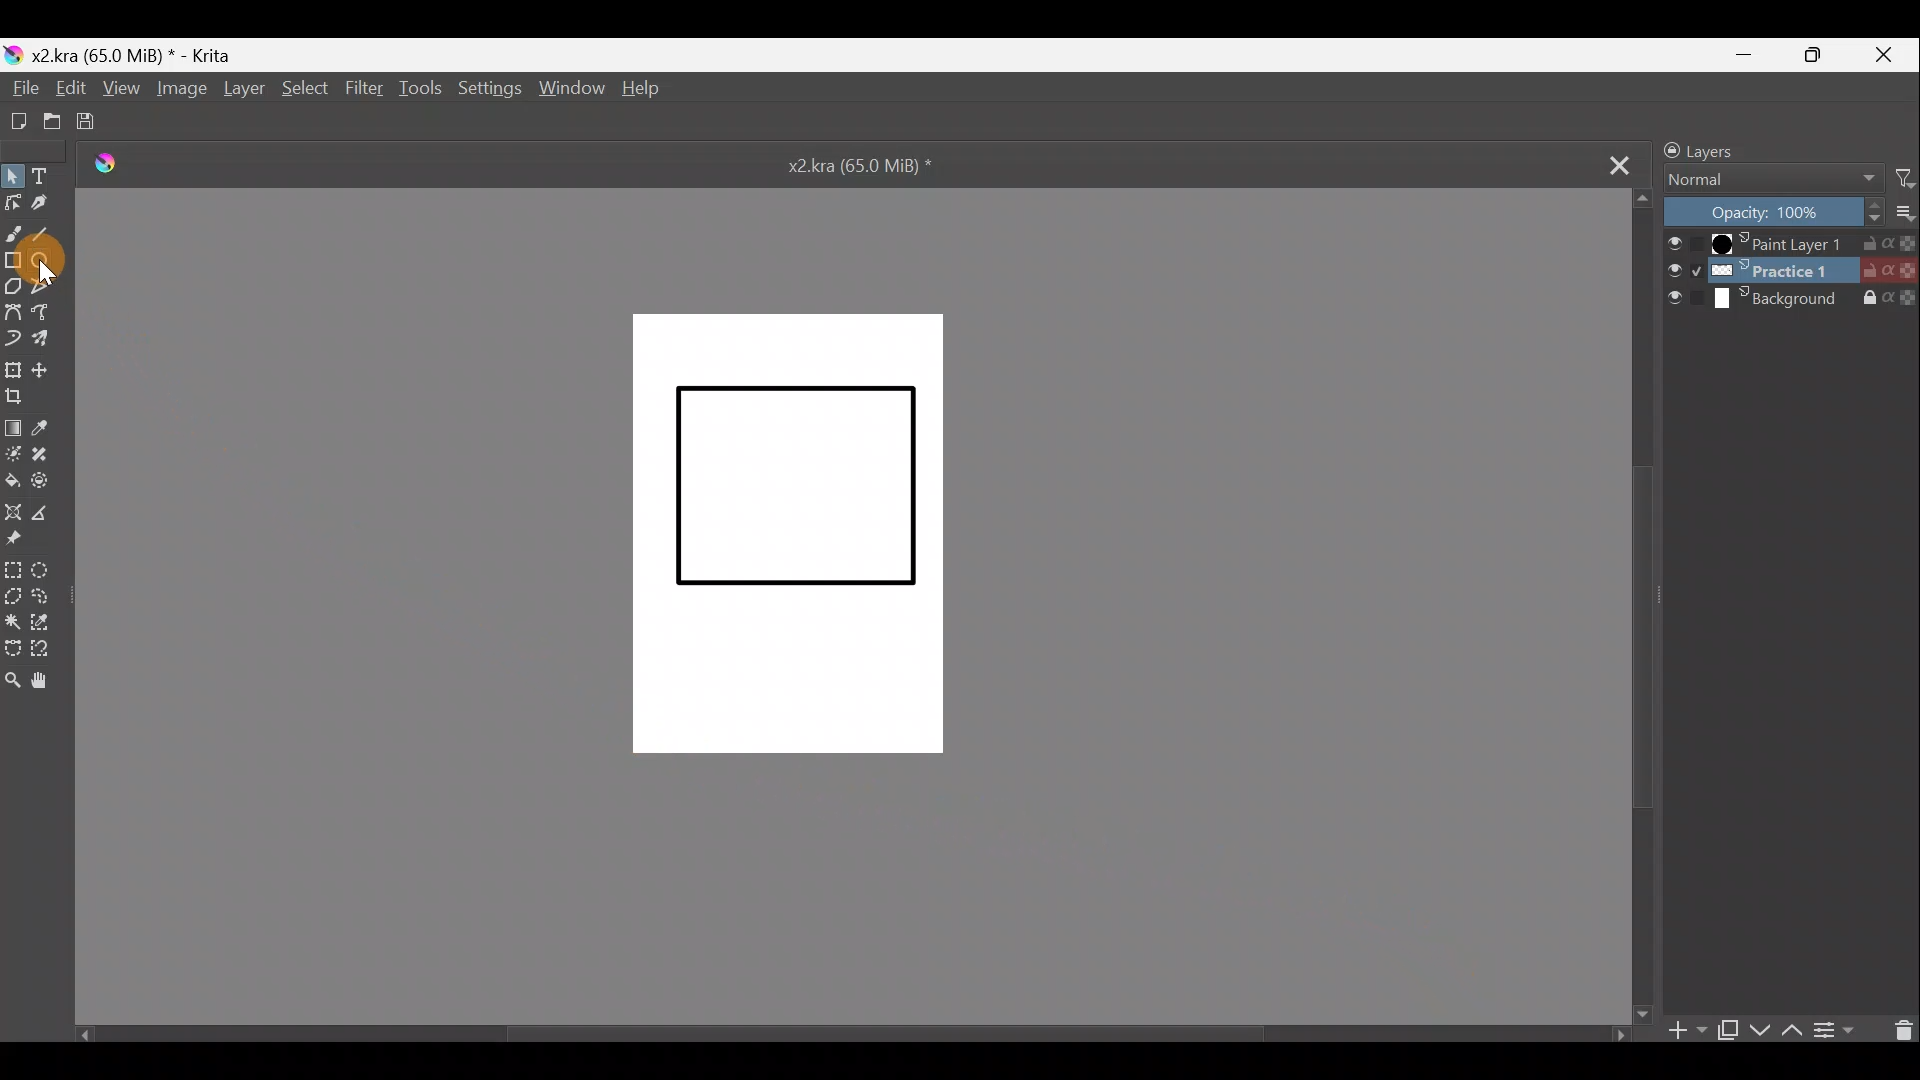 The image size is (1920, 1080). I want to click on lock/unlock docker, so click(1666, 149).